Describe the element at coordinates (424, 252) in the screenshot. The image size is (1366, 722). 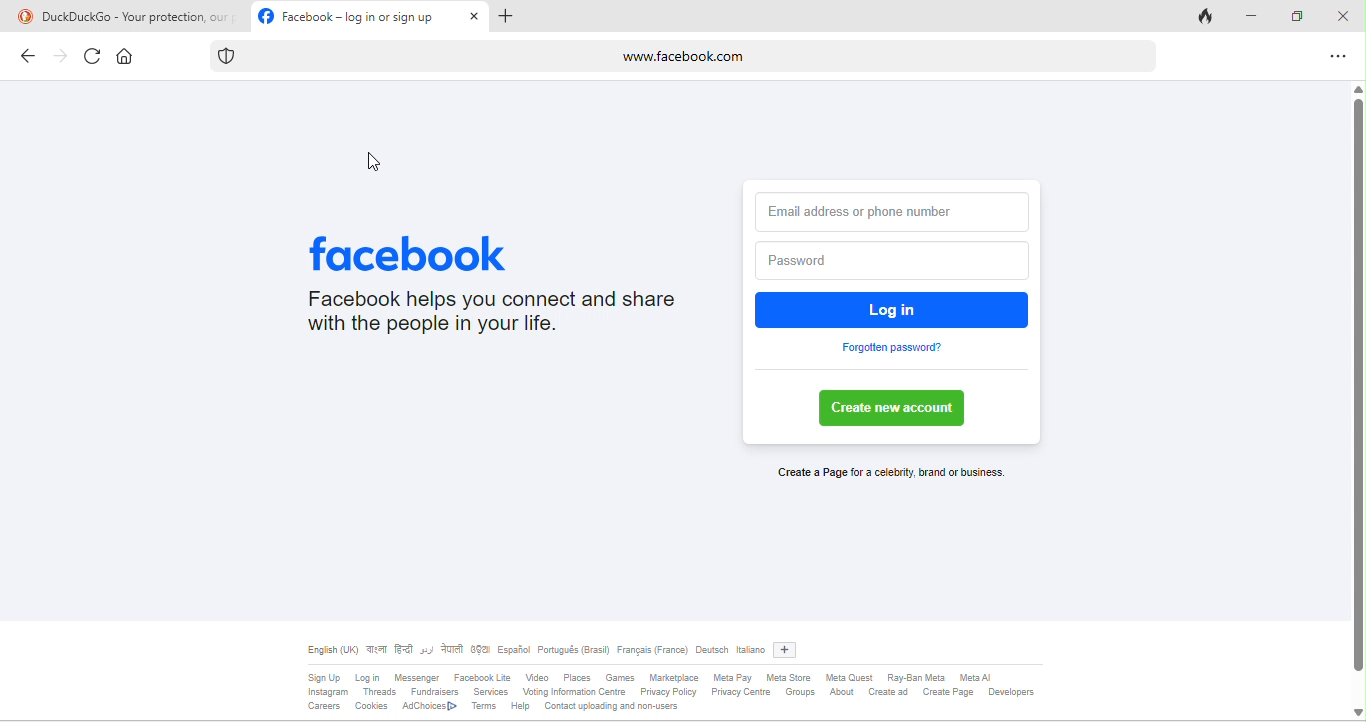
I see `facebook` at that location.